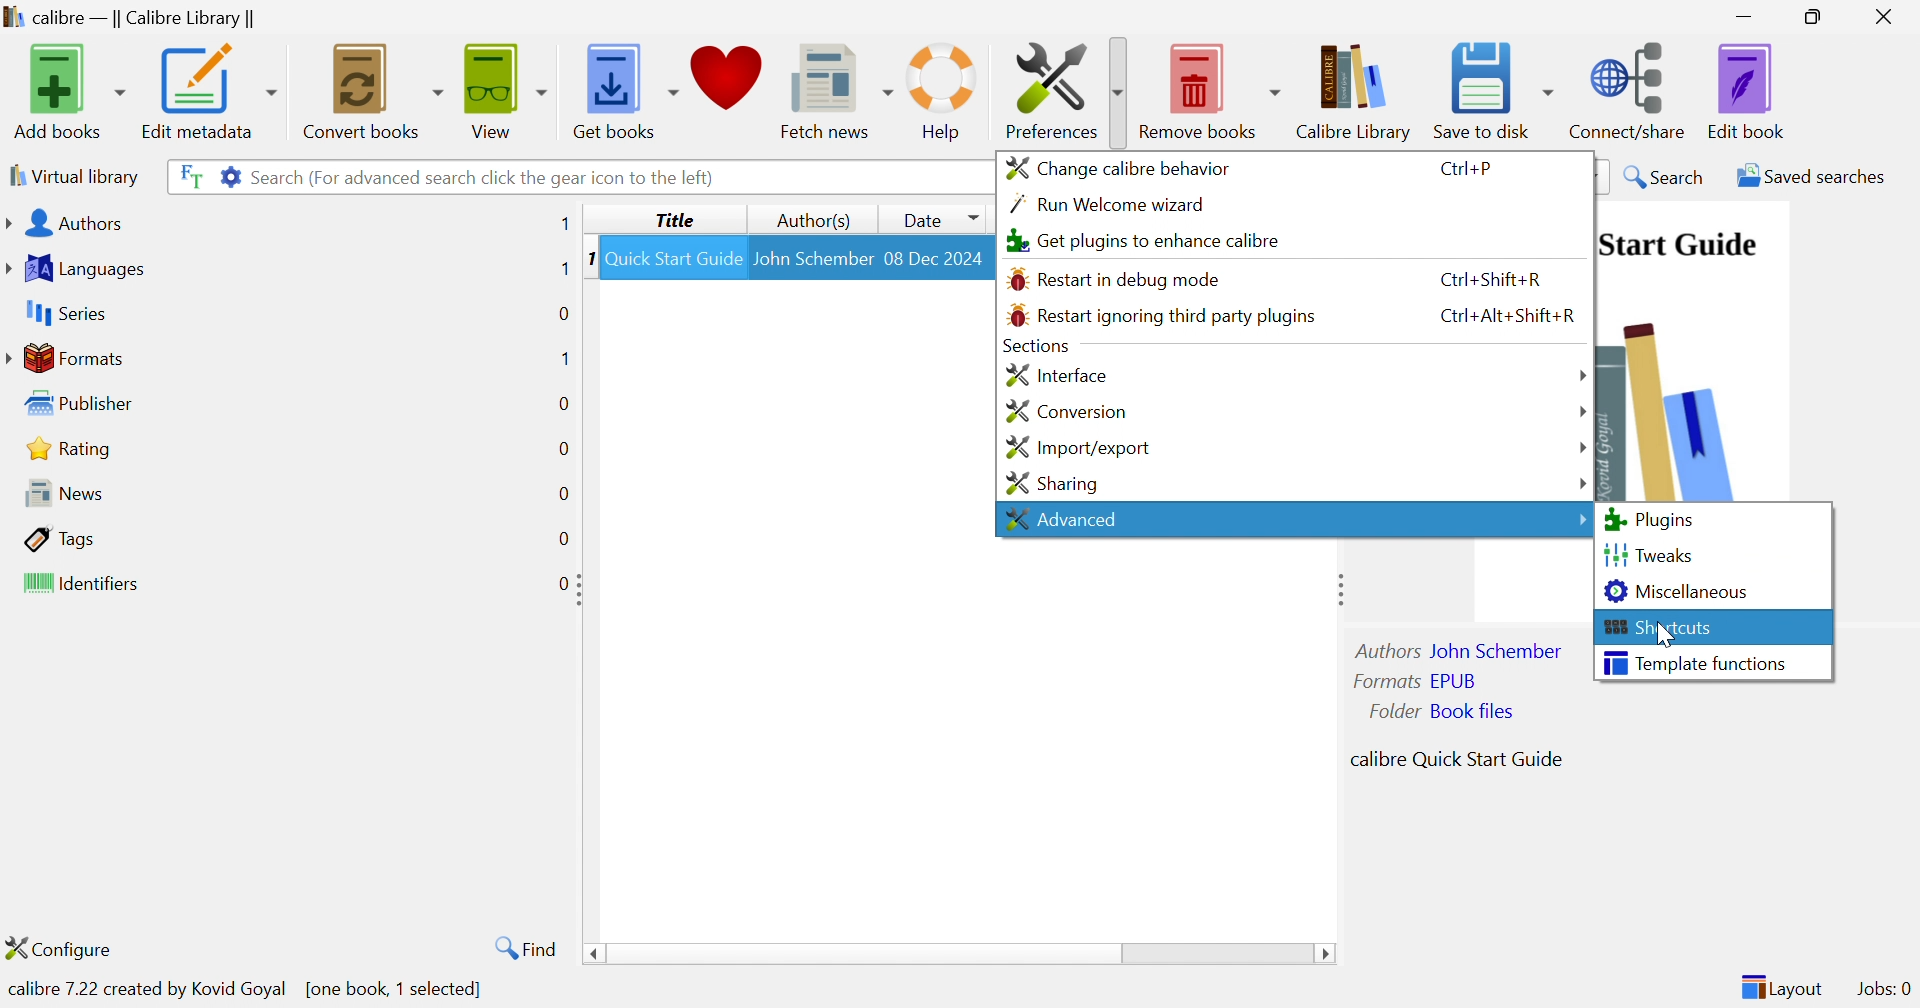 This screenshot has height=1008, width=1920. What do you see at coordinates (1117, 166) in the screenshot?
I see `Change calibre behaviour` at bounding box center [1117, 166].